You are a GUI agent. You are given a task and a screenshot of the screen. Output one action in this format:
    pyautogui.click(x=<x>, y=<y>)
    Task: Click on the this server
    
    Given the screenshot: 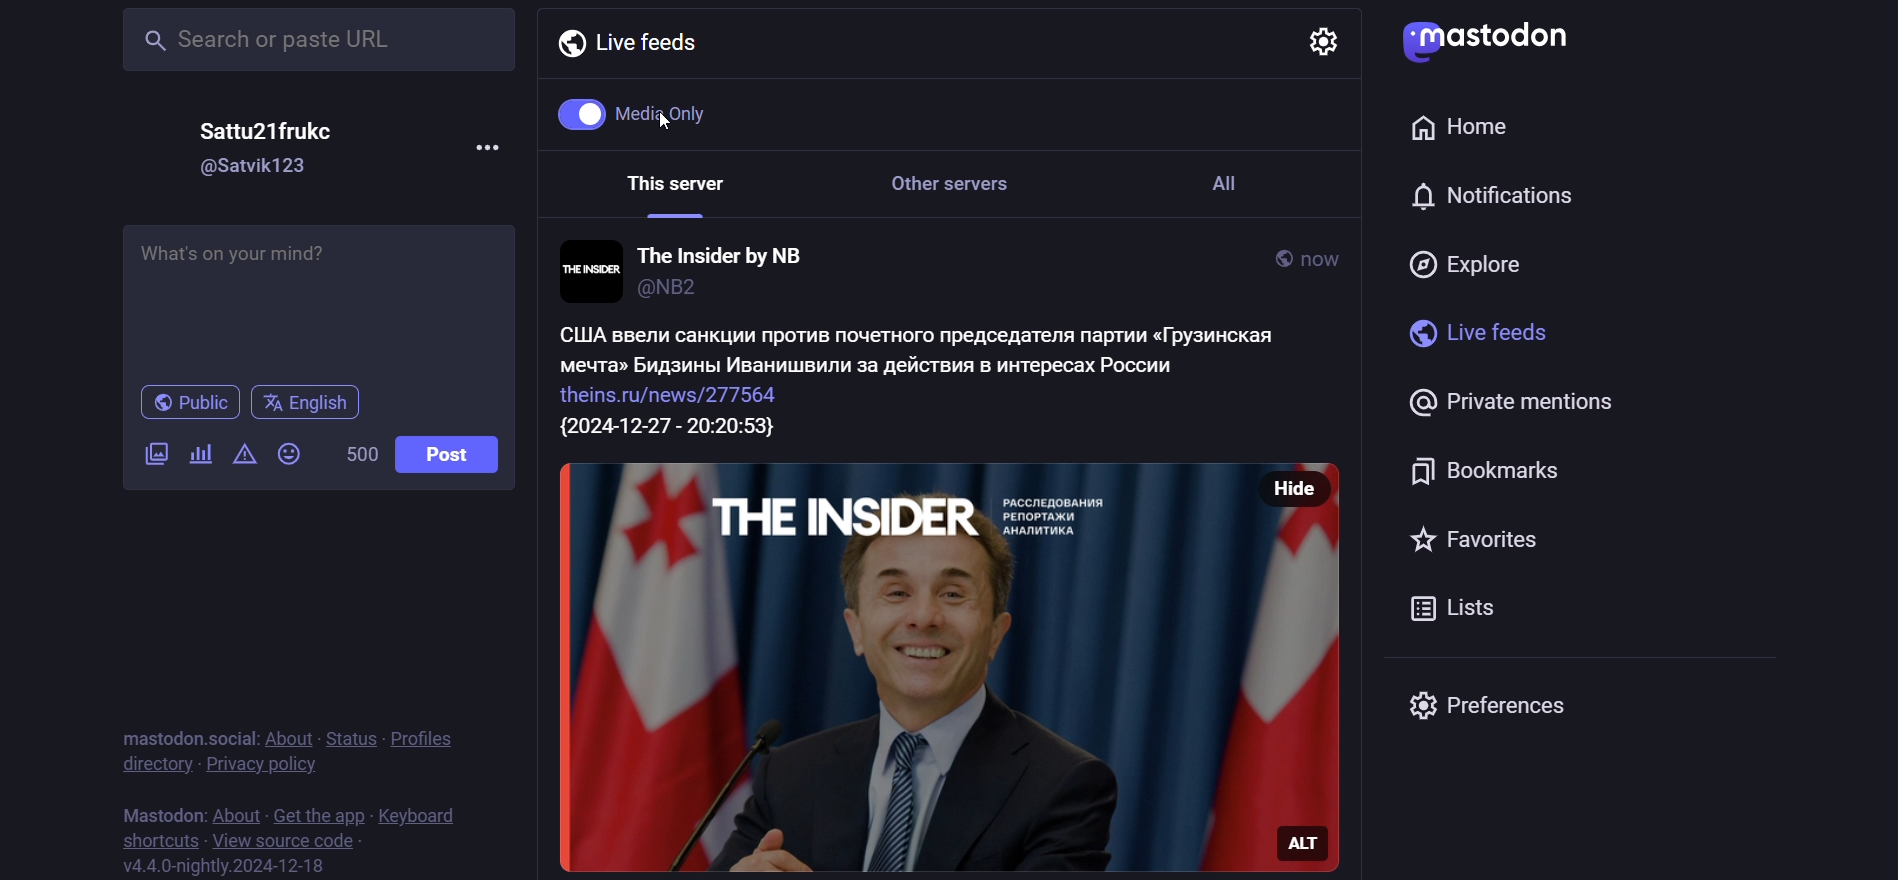 What is the action you would take?
    pyautogui.click(x=669, y=189)
    